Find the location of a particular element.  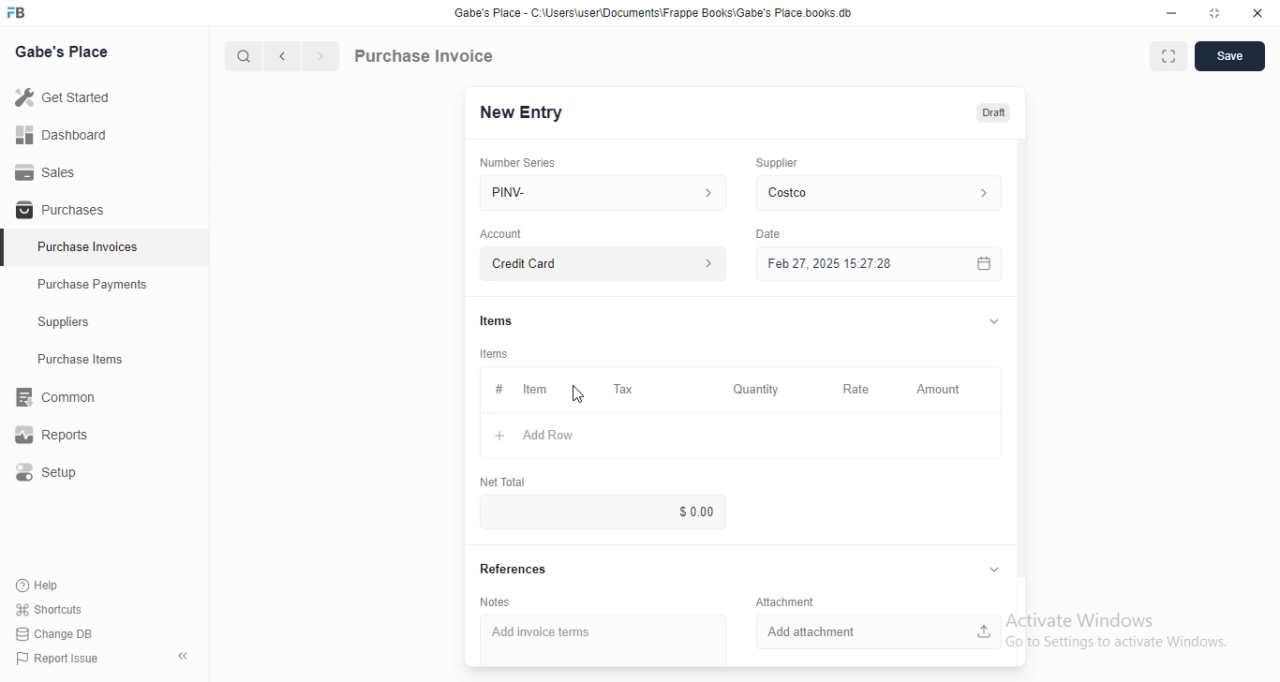

Vertical slide bar is located at coordinates (1022, 365).